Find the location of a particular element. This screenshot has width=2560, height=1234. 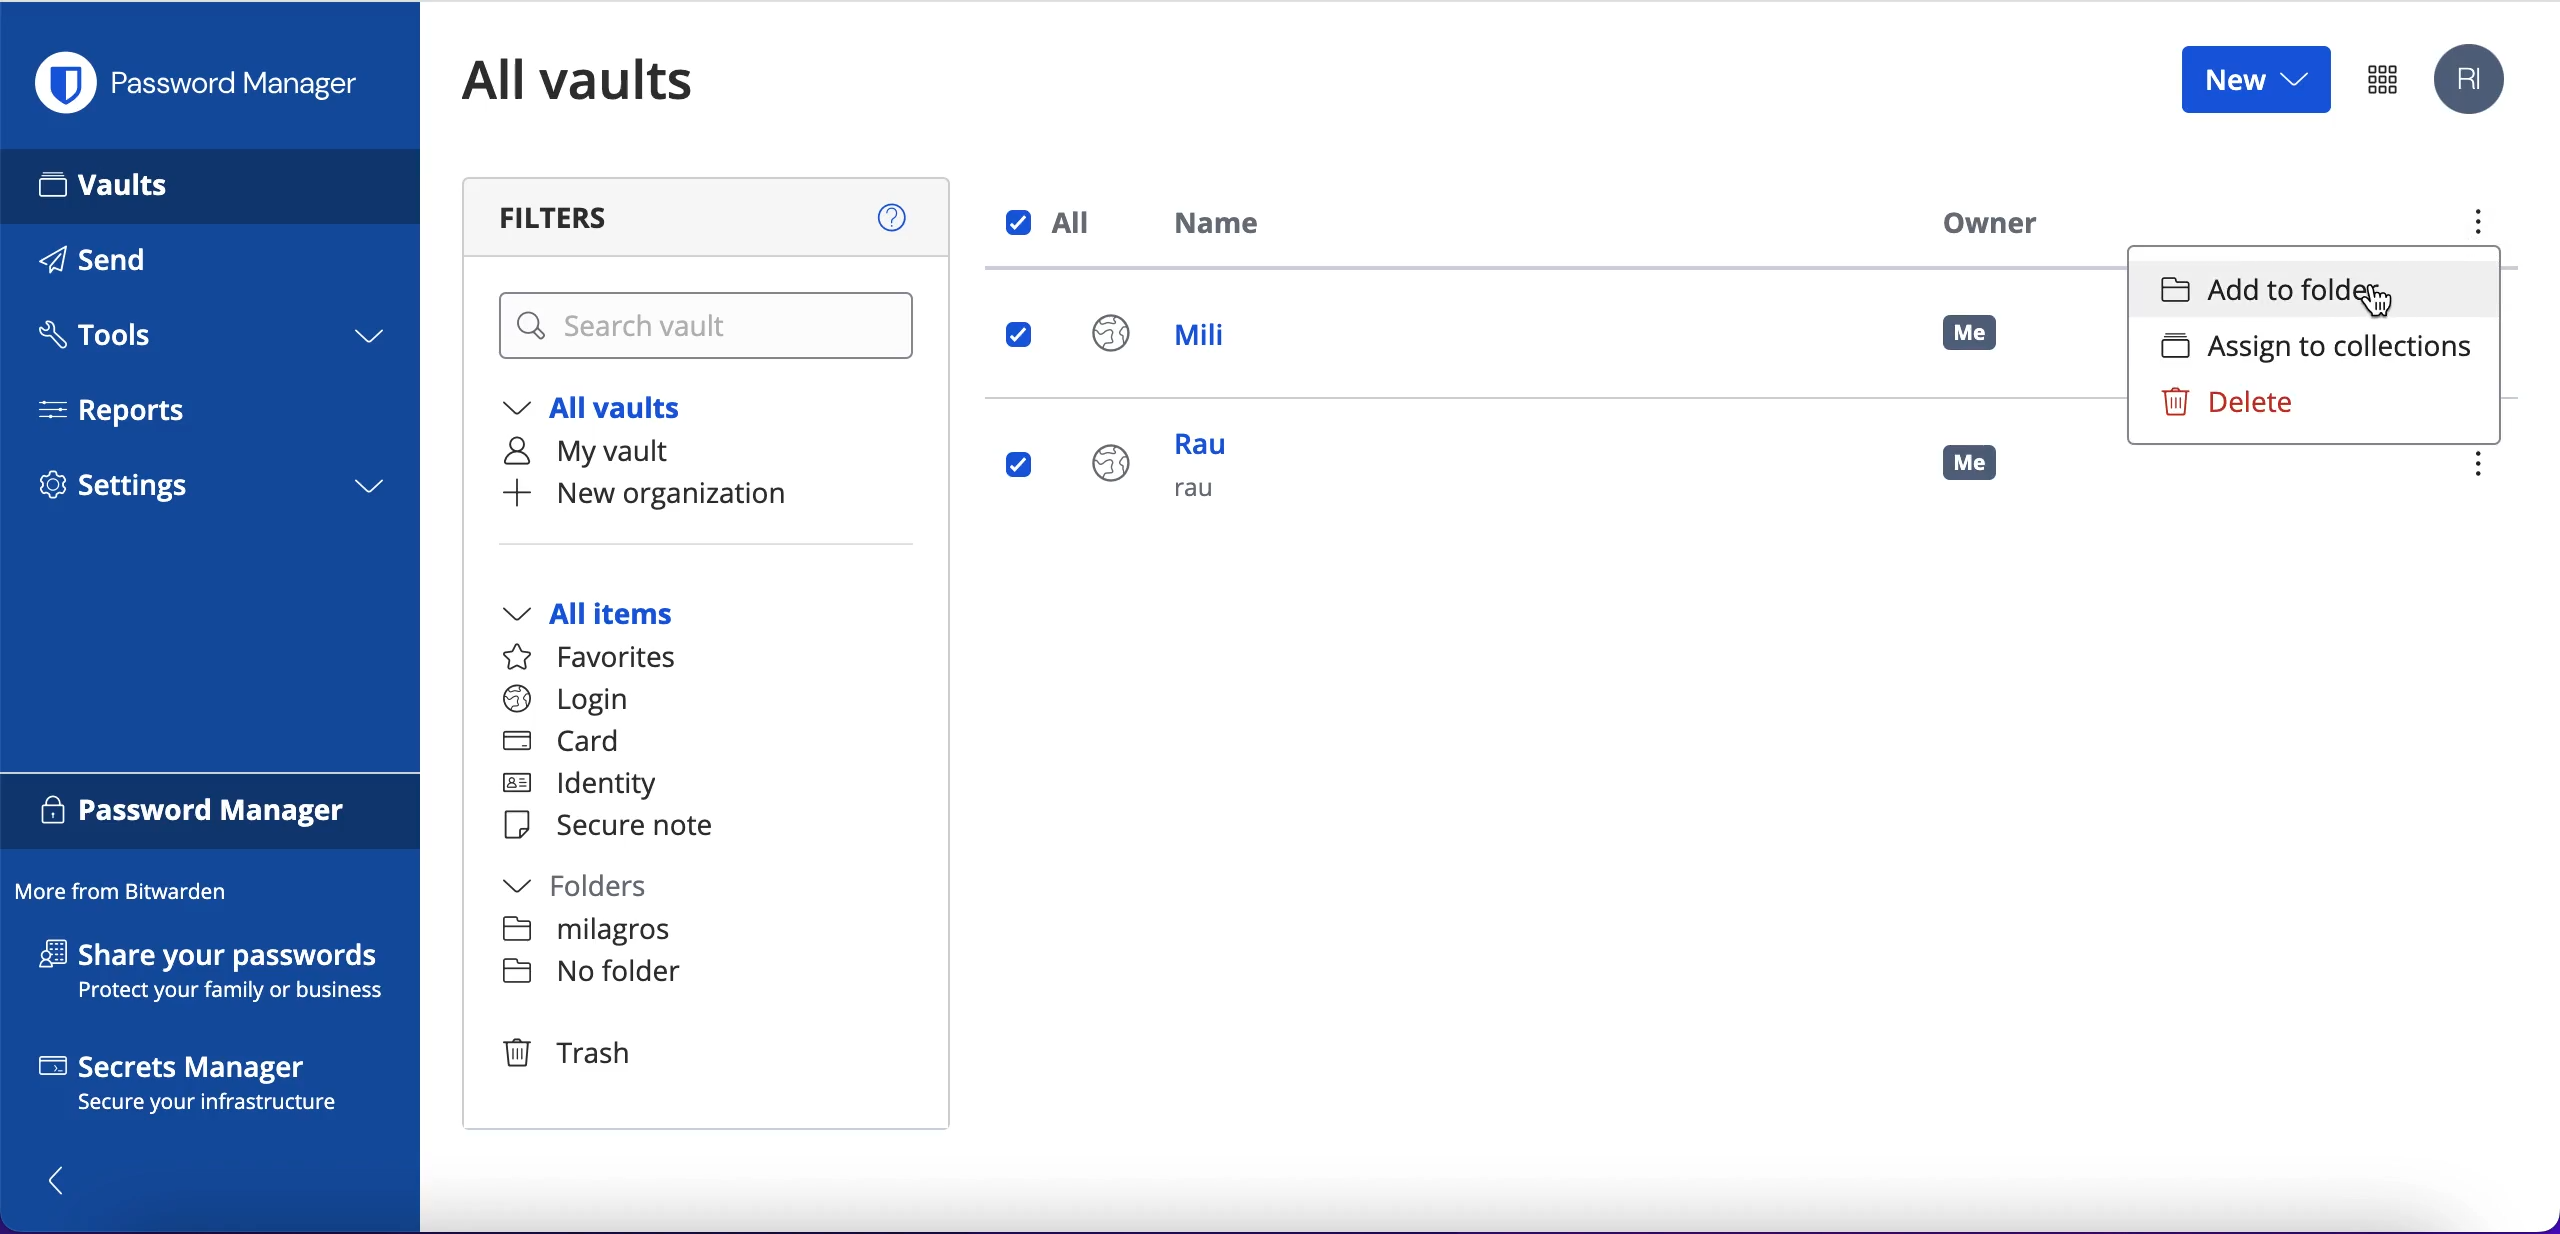

all is located at coordinates (1054, 223).